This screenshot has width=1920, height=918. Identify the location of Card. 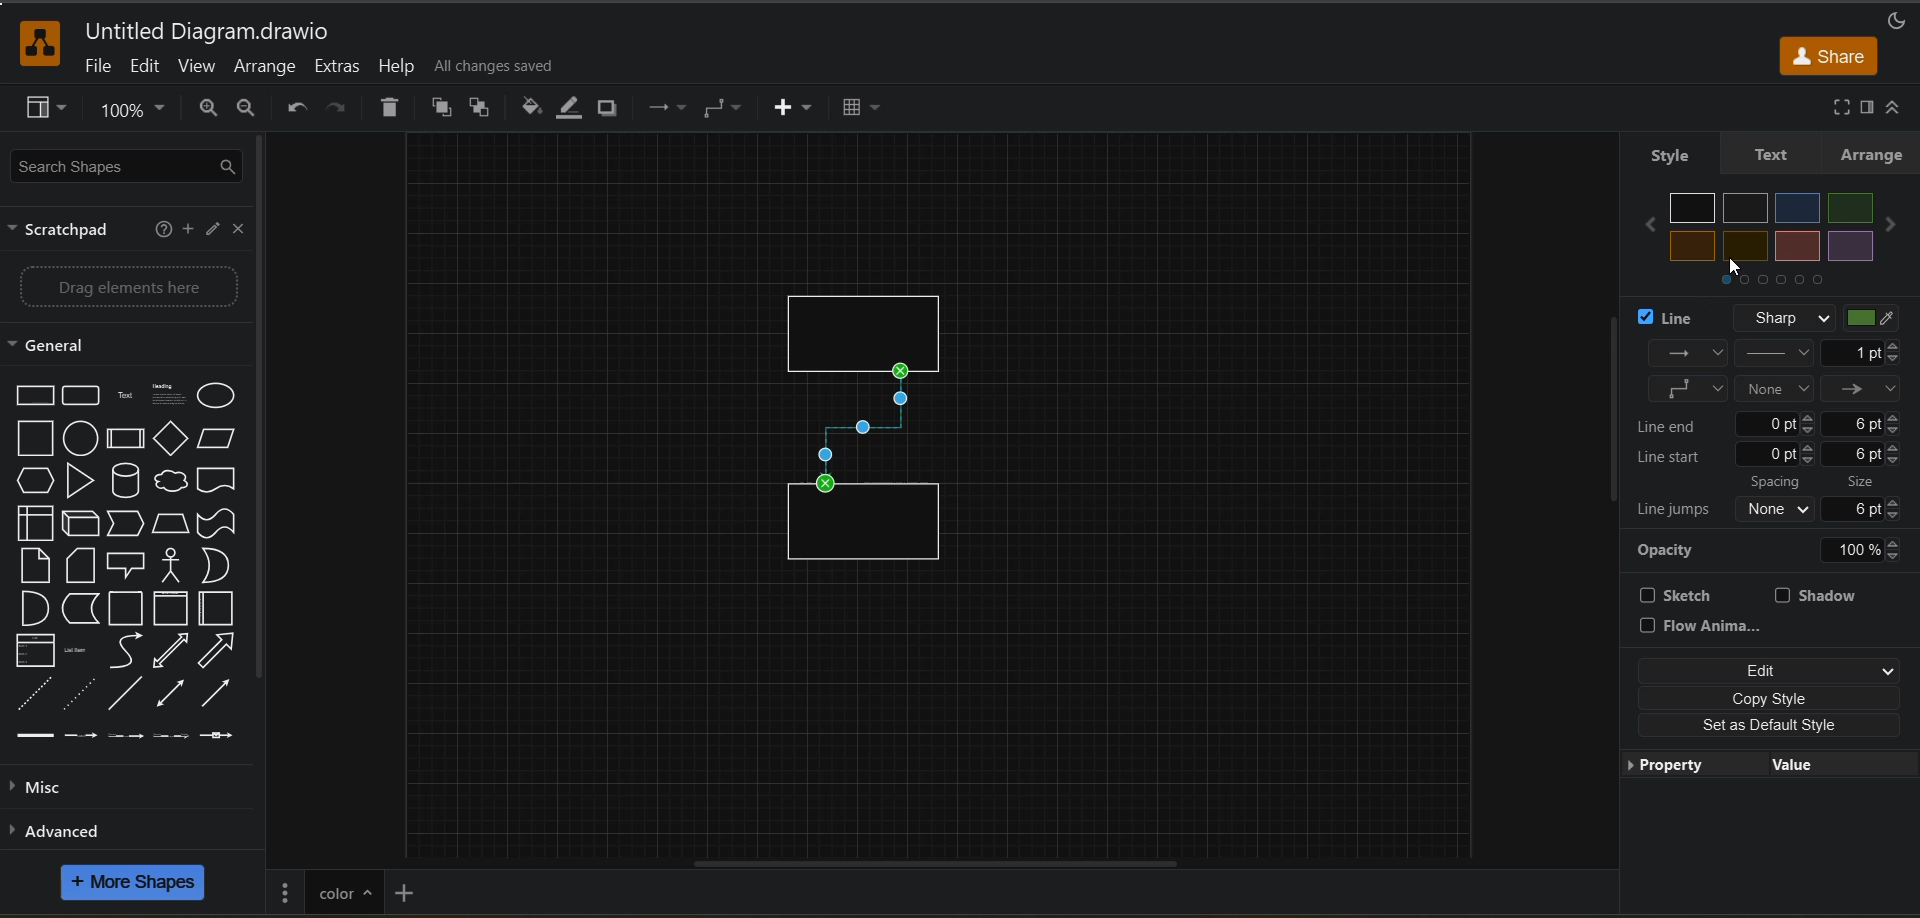
(32, 565).